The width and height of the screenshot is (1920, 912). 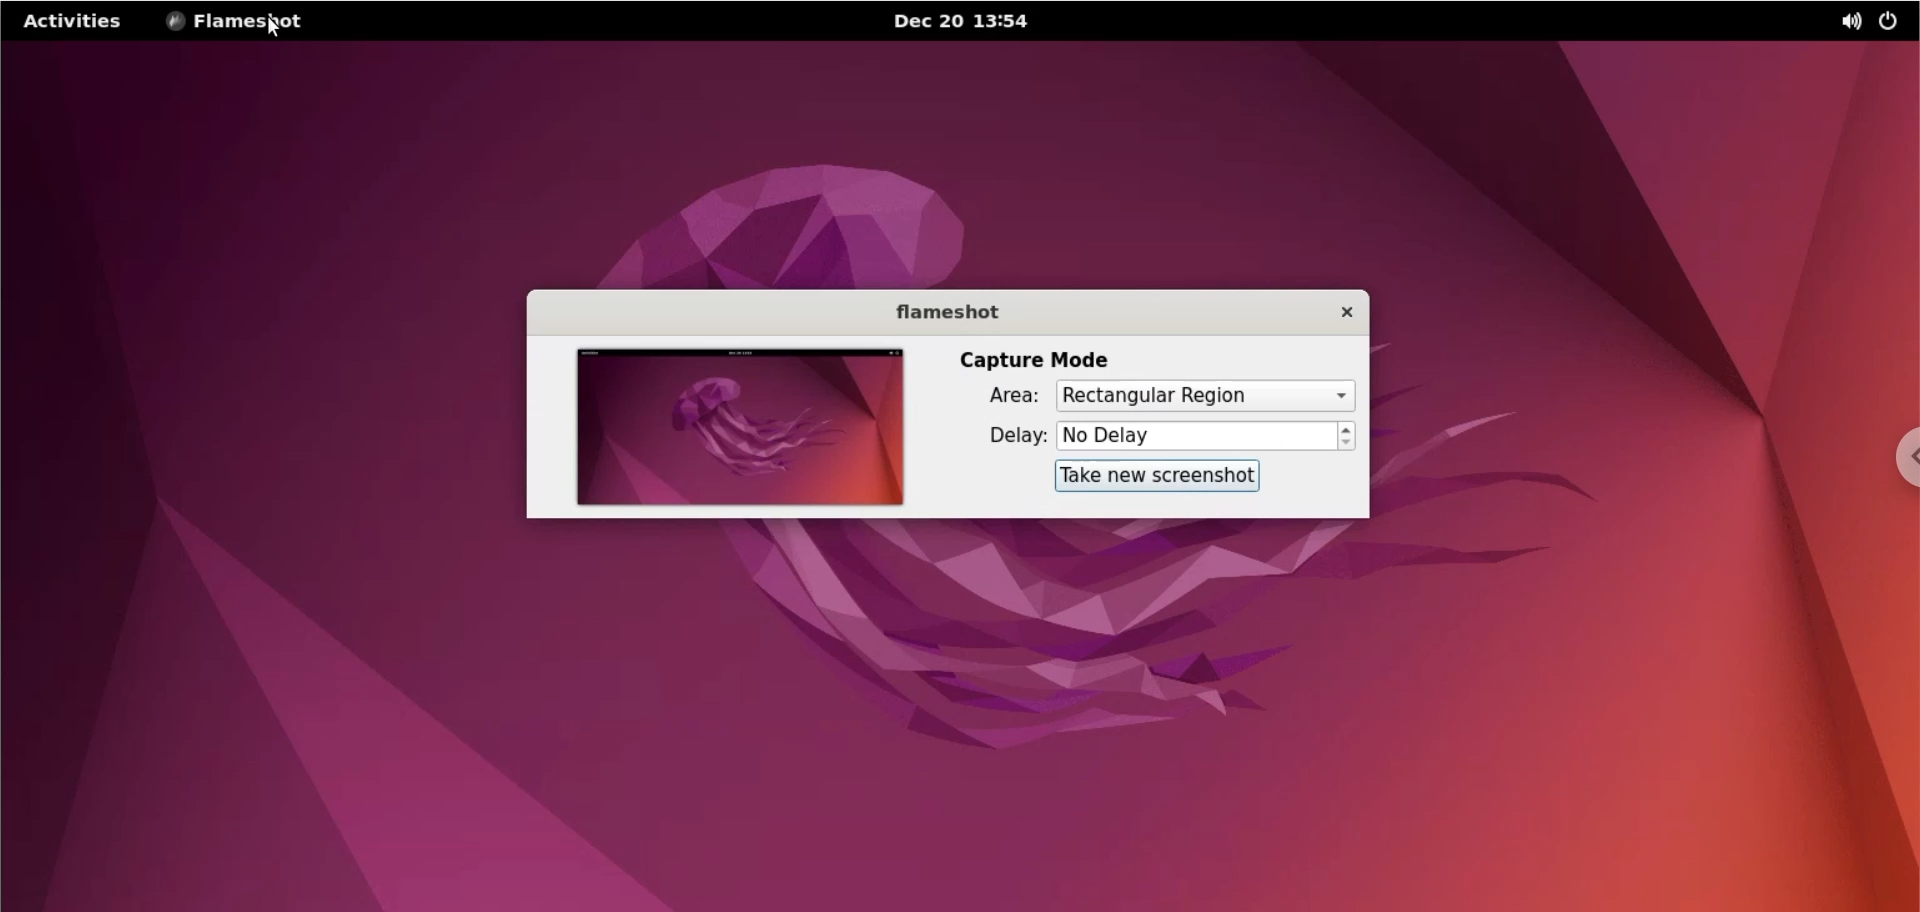 I want to click on capture mode area options, so click(x=1204, y=397).